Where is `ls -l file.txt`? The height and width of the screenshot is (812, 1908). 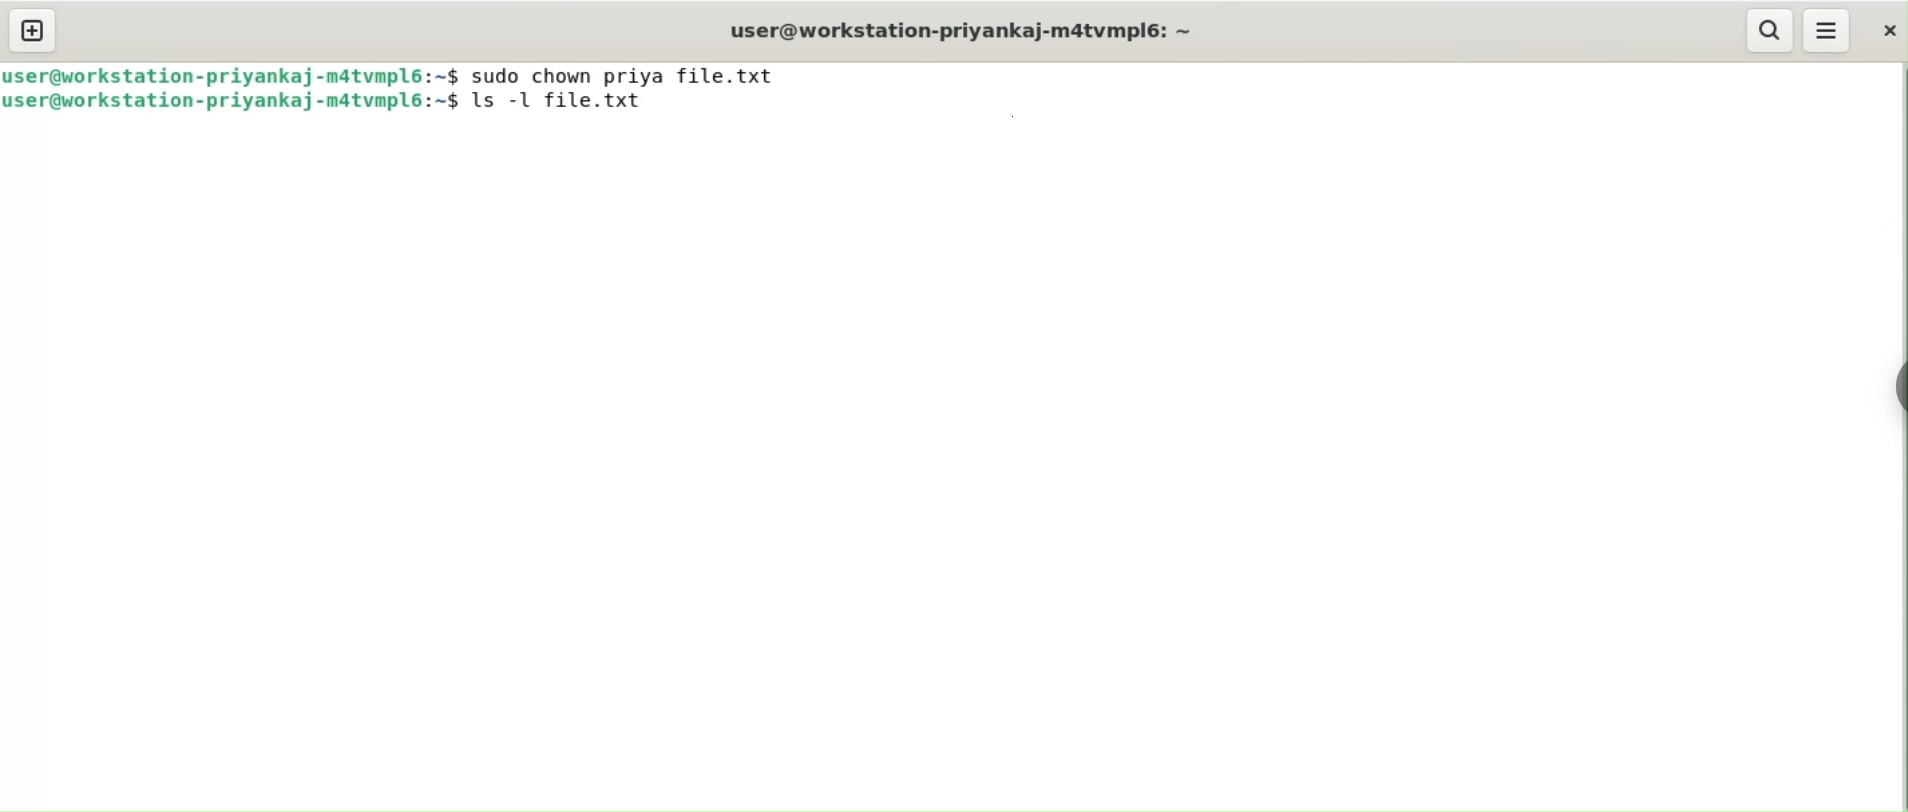
ls -l file.txt is located at coordinates (576, 102).